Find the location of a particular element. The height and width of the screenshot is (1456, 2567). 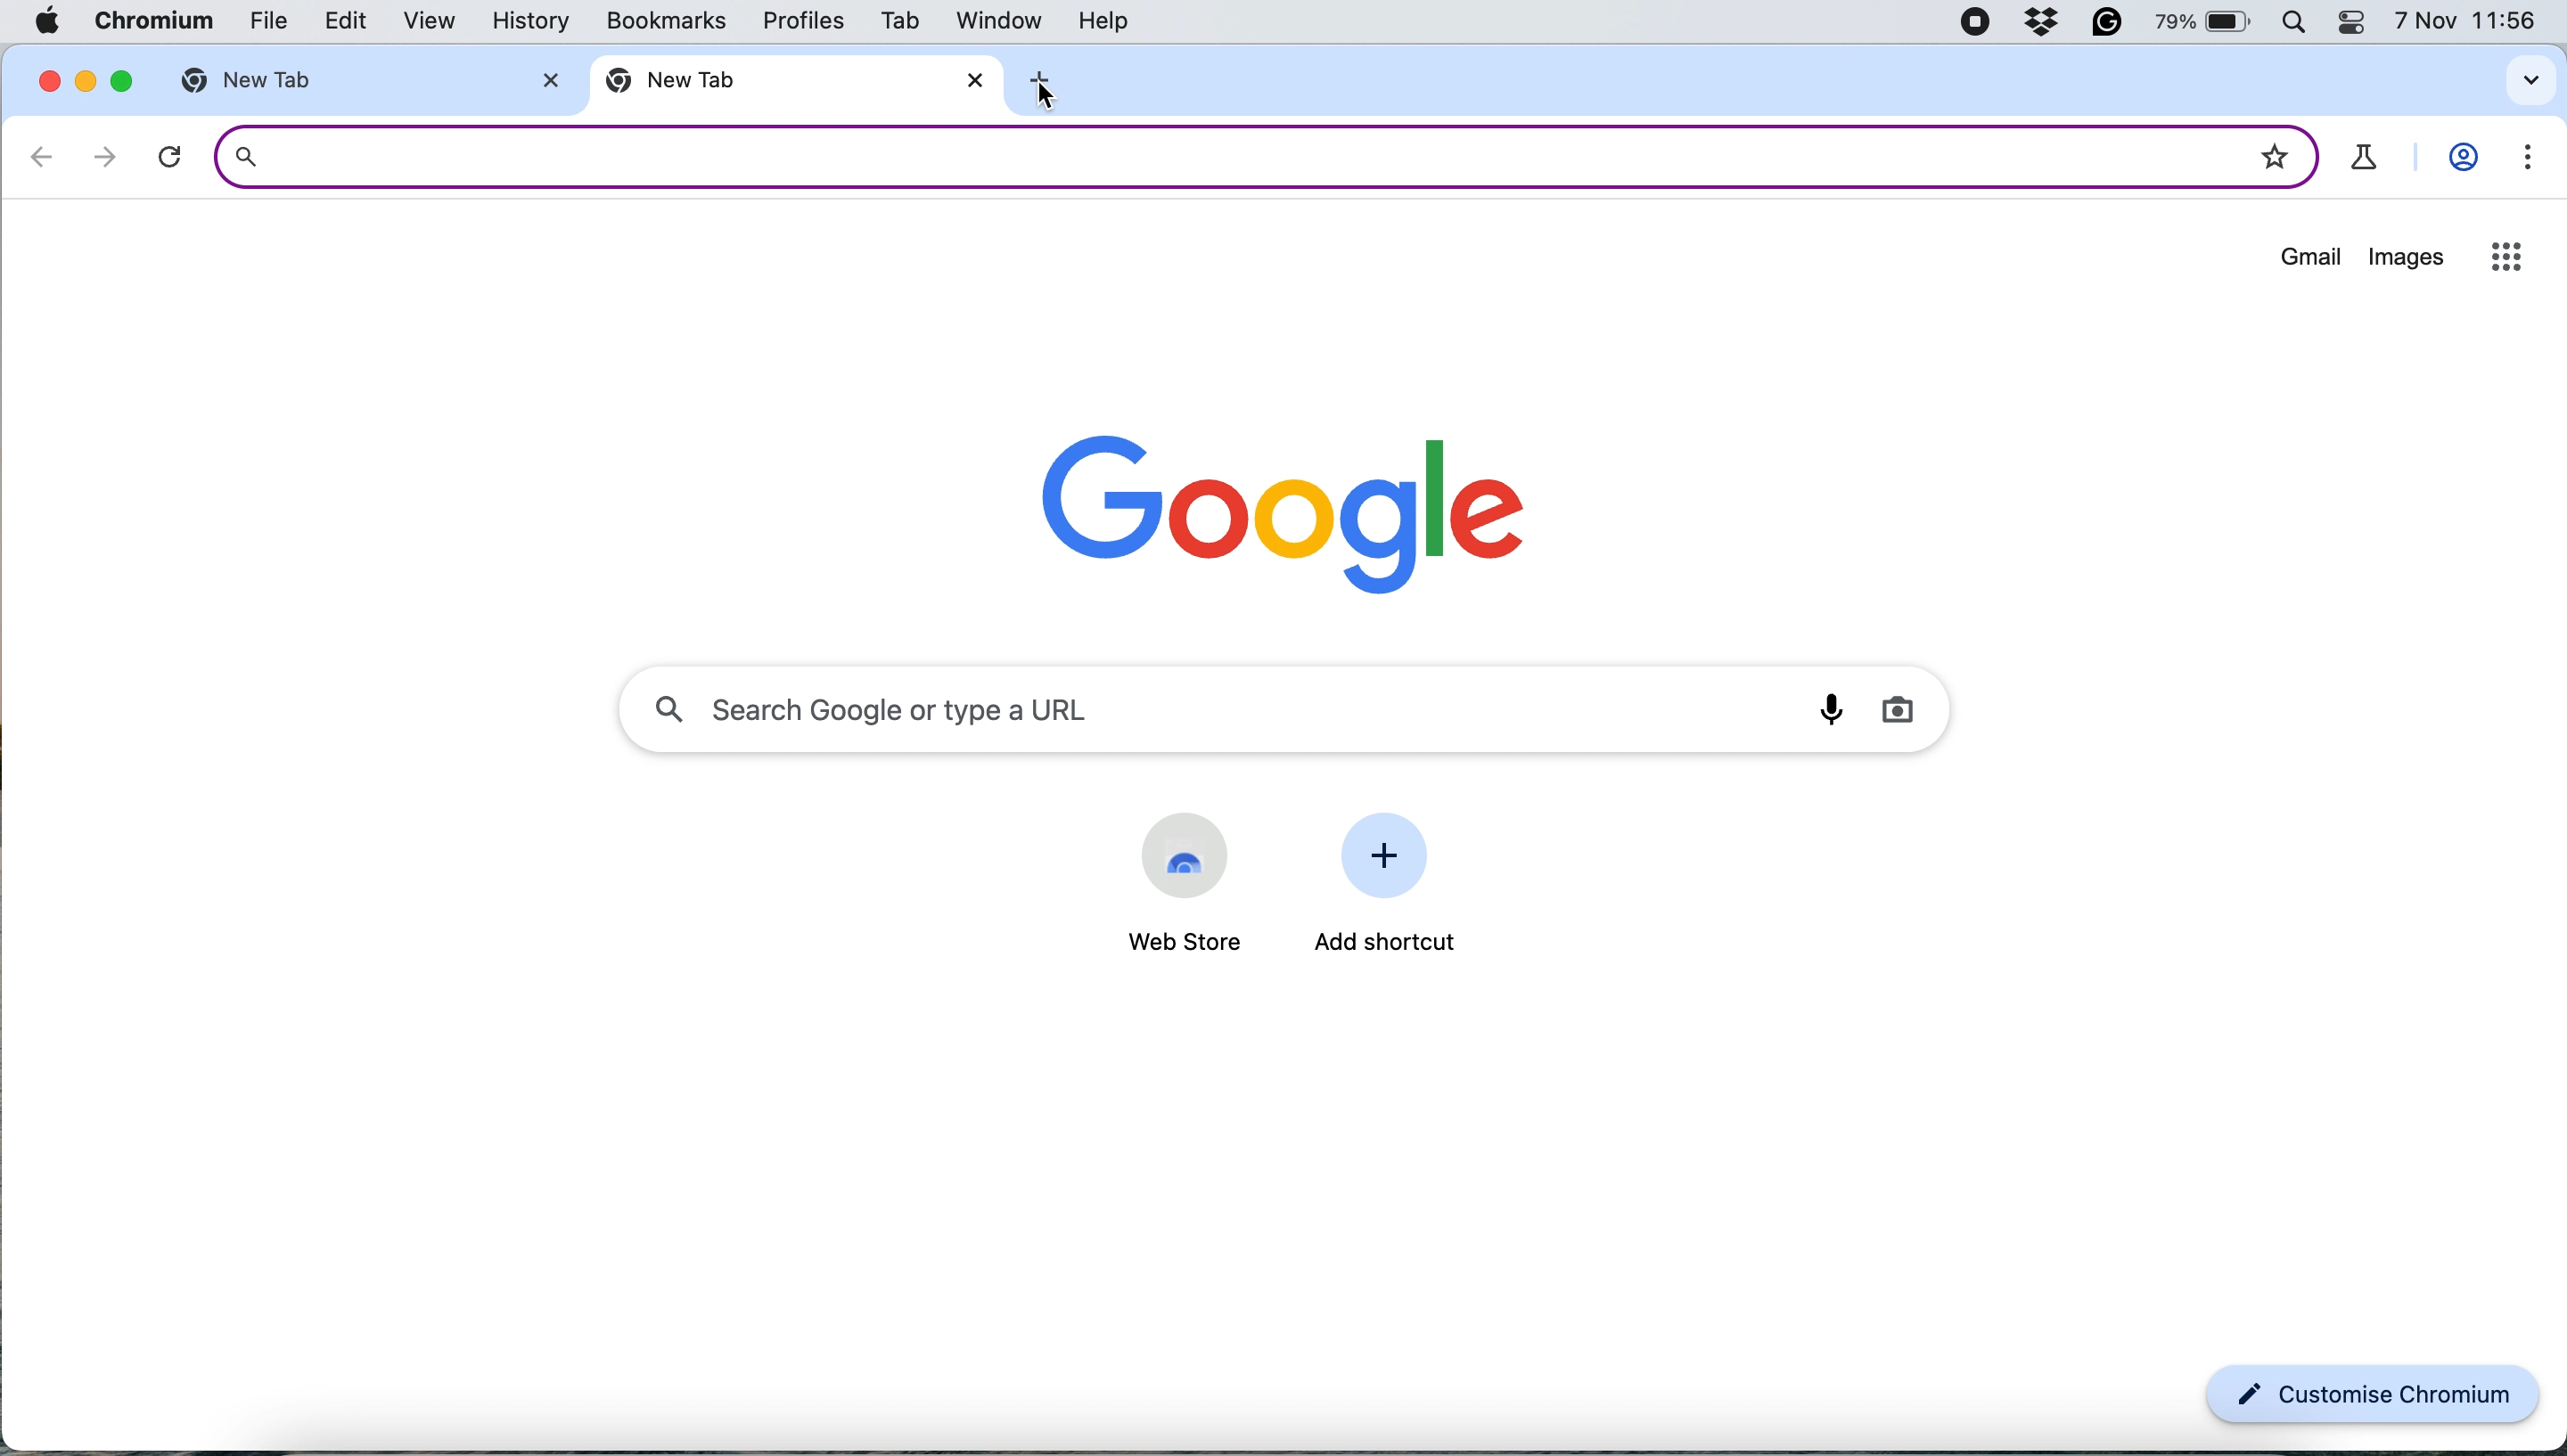

screen recorder is located at coordinates (1974, 24).